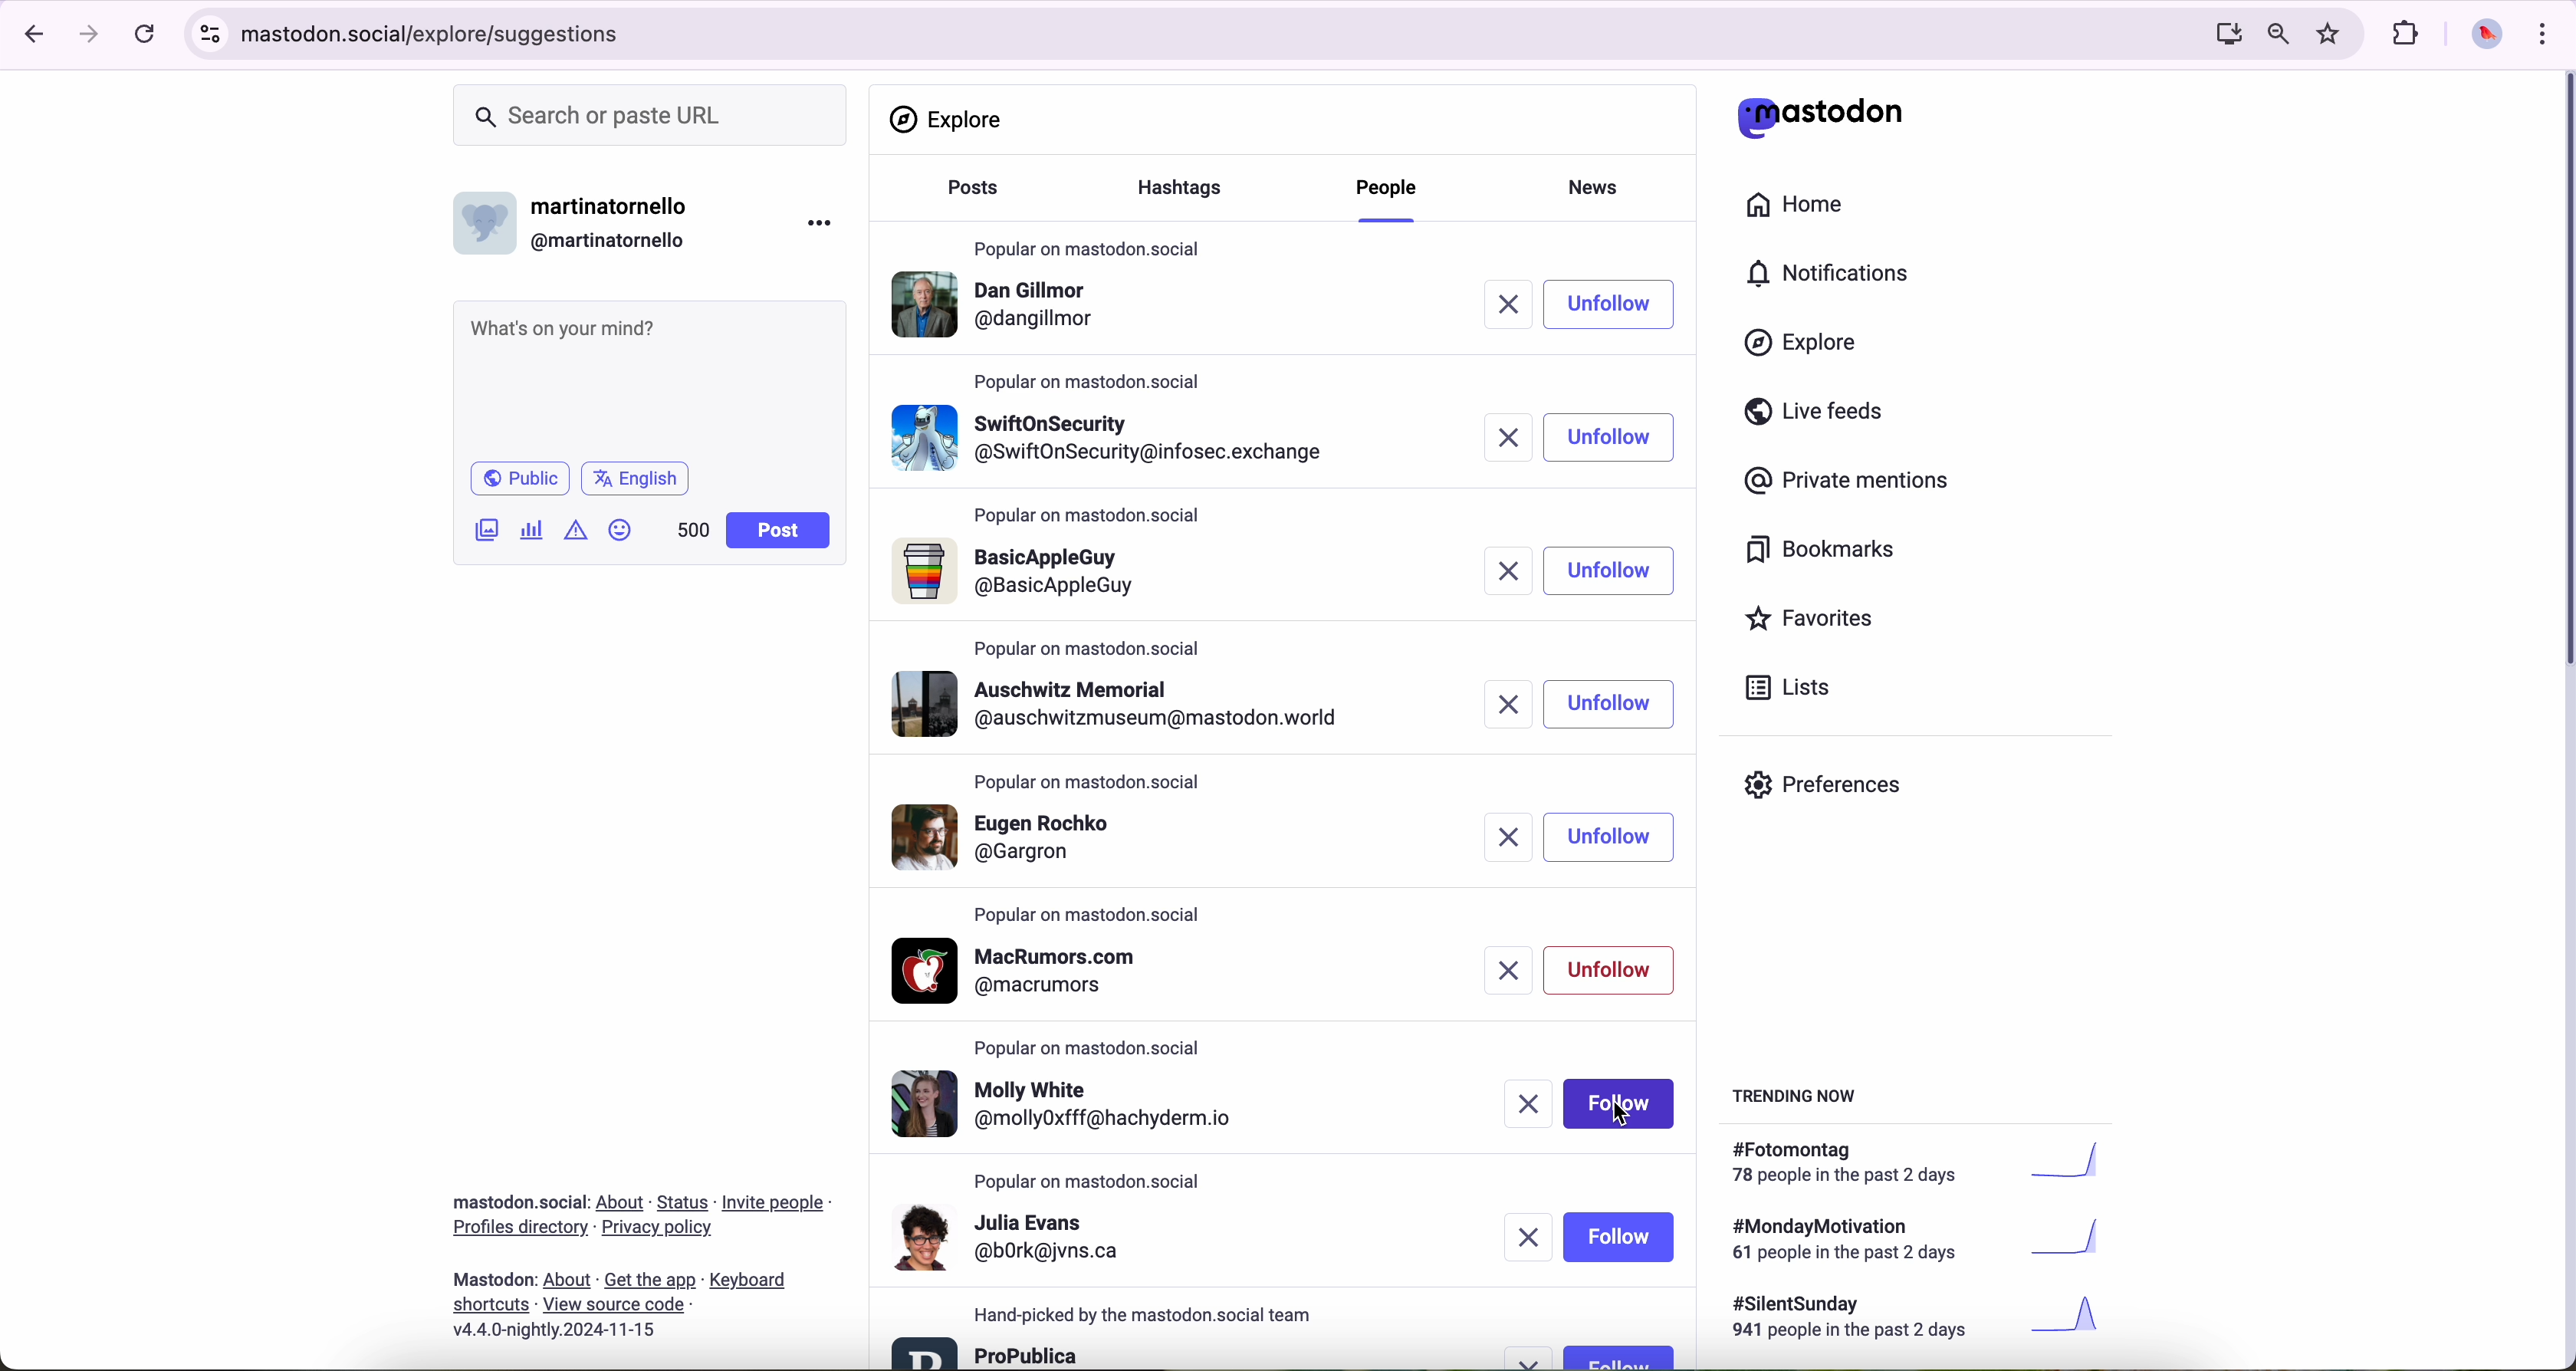 This screenshot has width=2576, height=1371. I want to click on URL, so click(439, 31).